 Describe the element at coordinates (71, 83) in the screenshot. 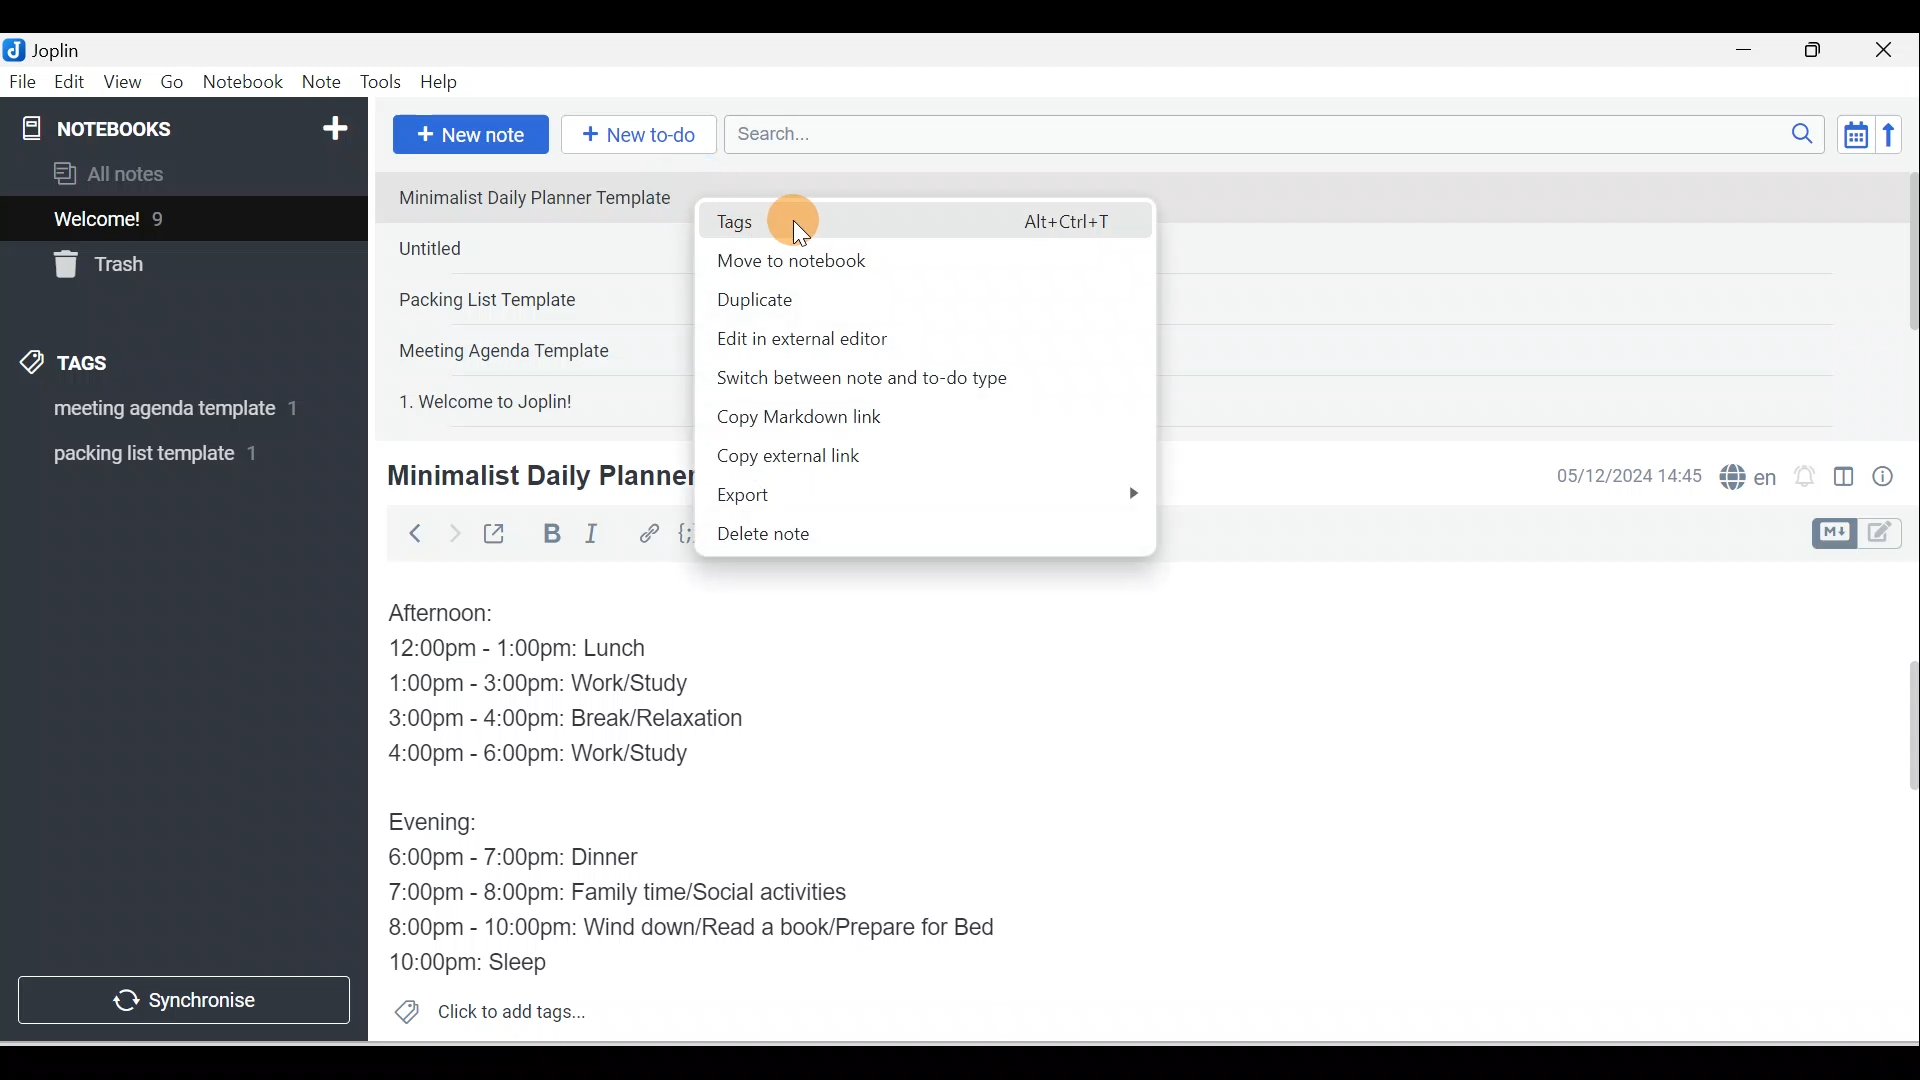

I see `Edit` at that location.